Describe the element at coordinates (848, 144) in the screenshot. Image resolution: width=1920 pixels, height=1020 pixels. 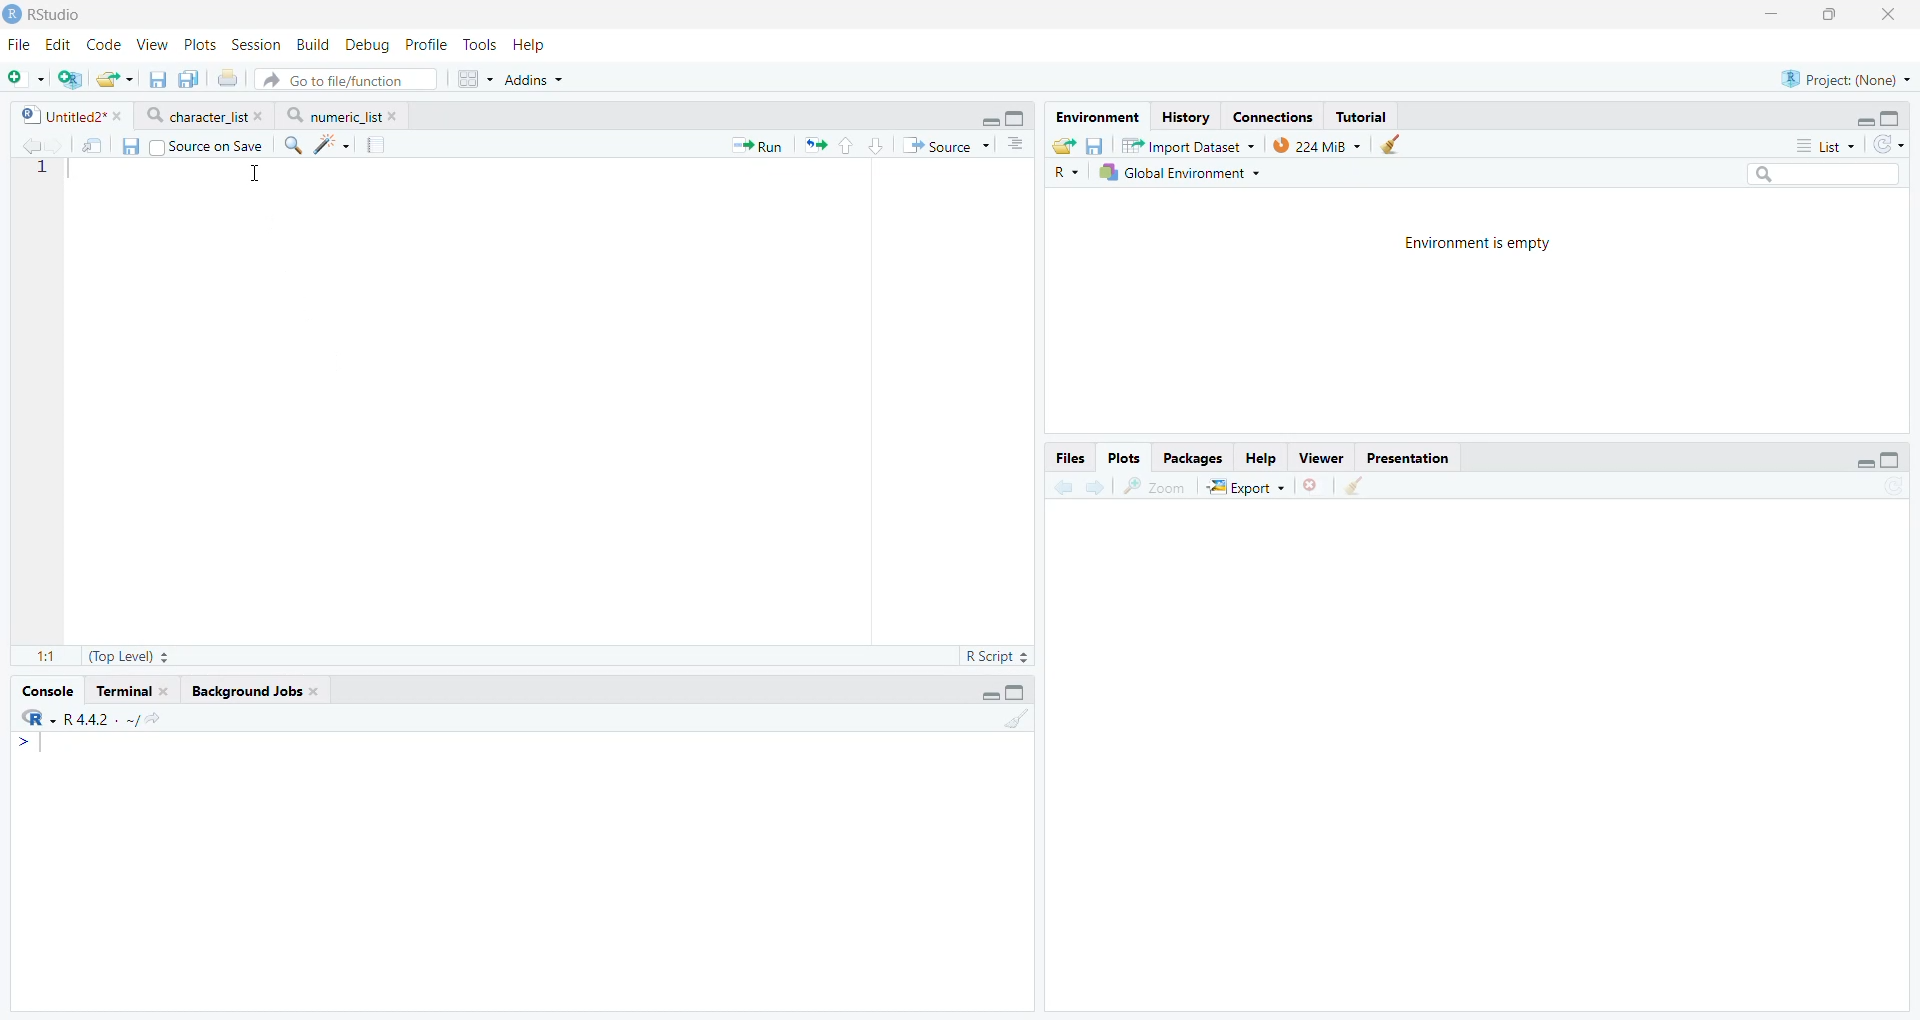
I see `Go to previous section` at that location.